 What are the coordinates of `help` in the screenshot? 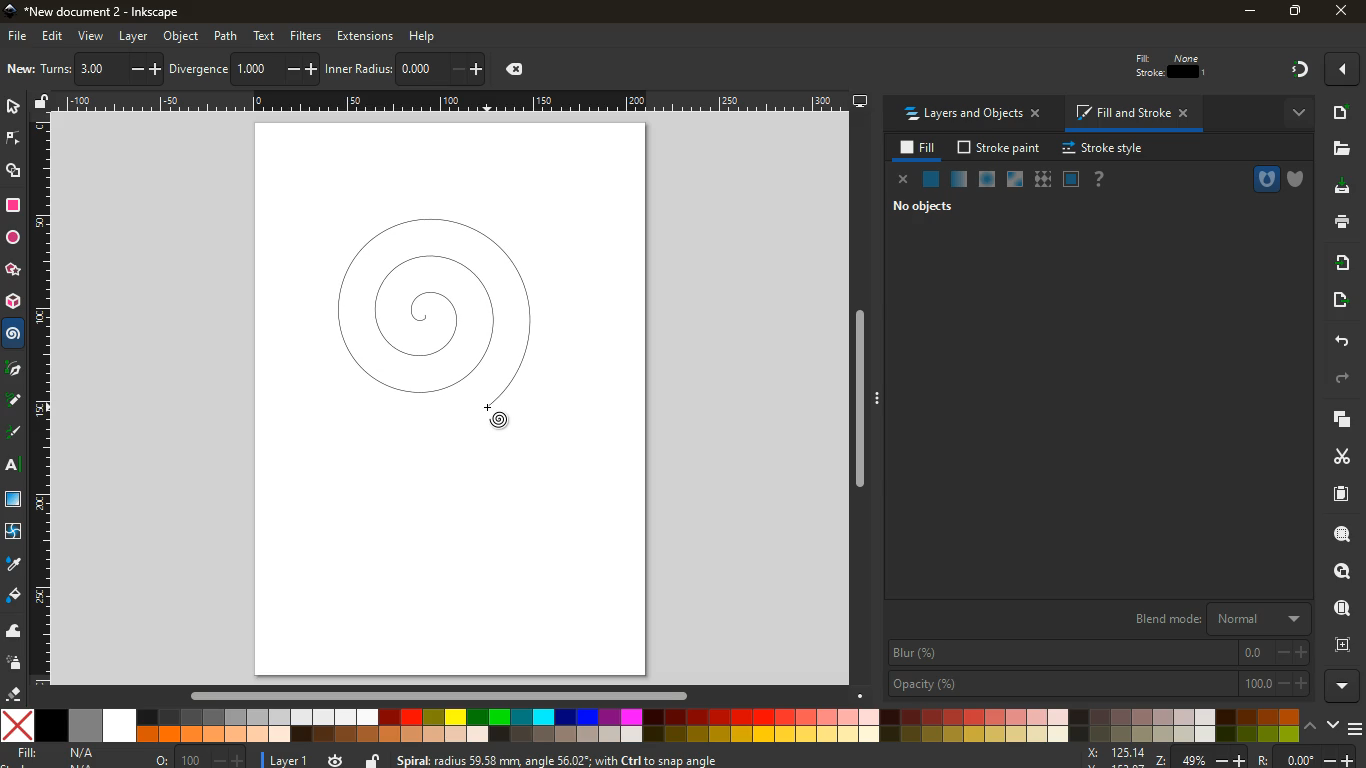 It's located at (1101, 180).